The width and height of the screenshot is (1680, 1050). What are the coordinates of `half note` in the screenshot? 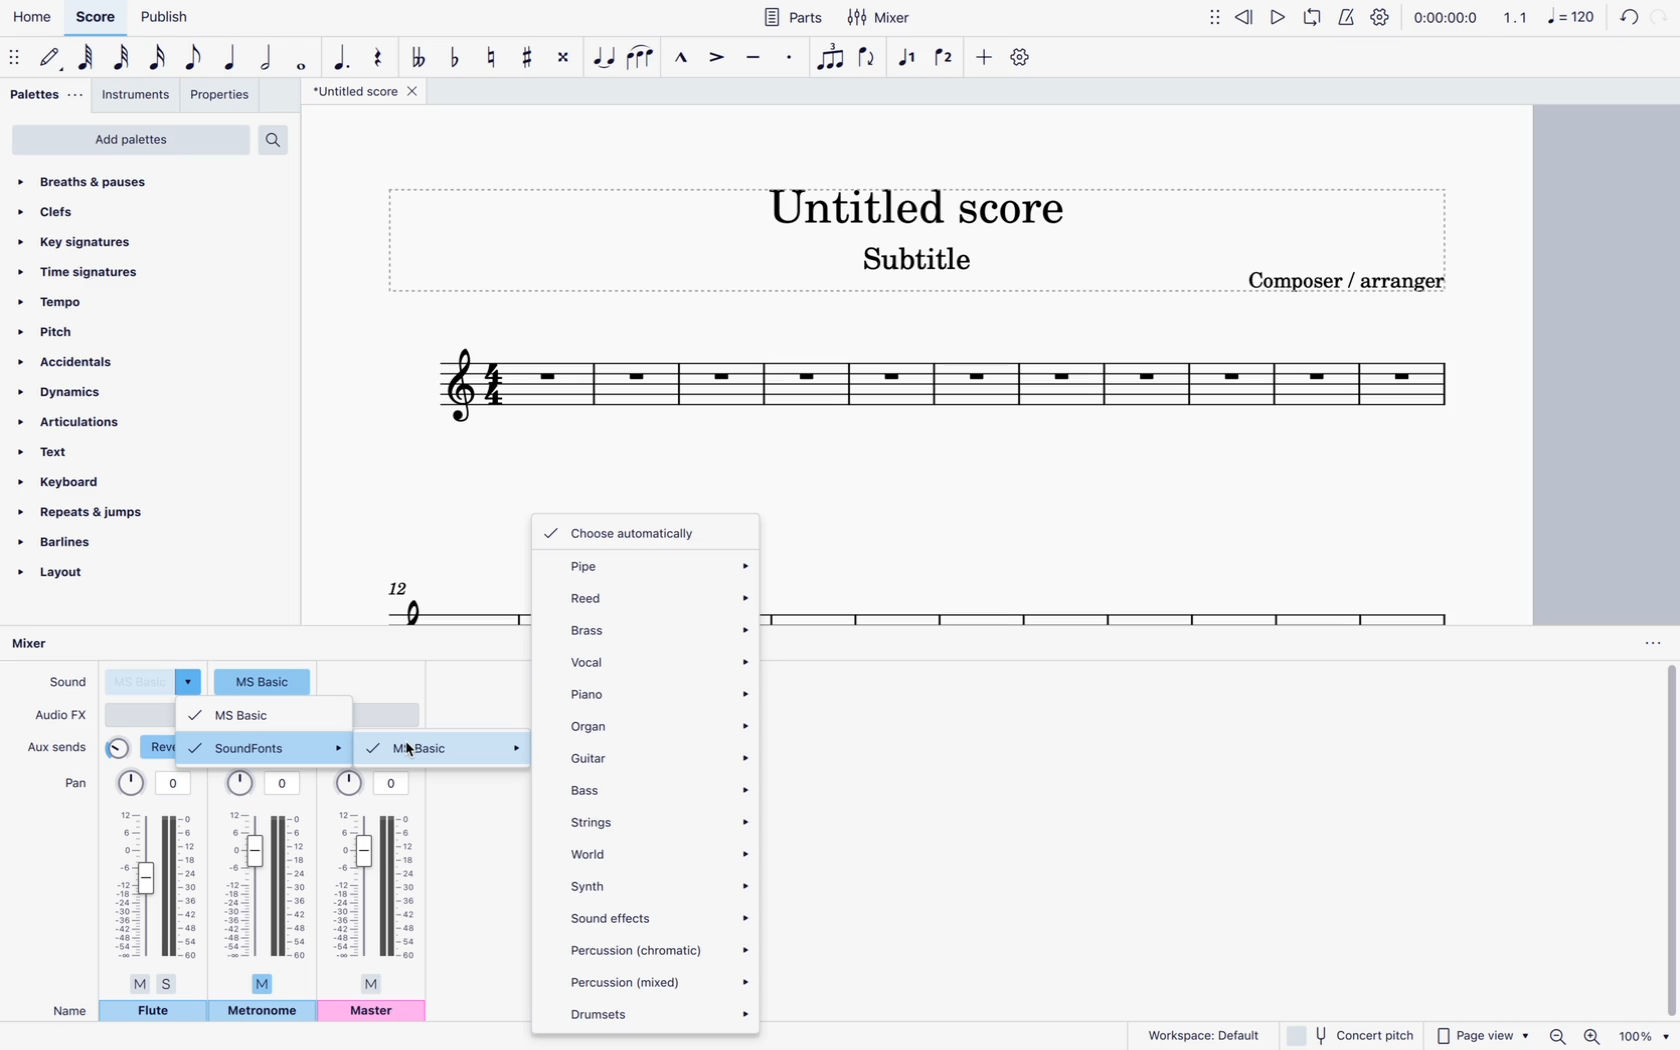 It's located at (268, 59).